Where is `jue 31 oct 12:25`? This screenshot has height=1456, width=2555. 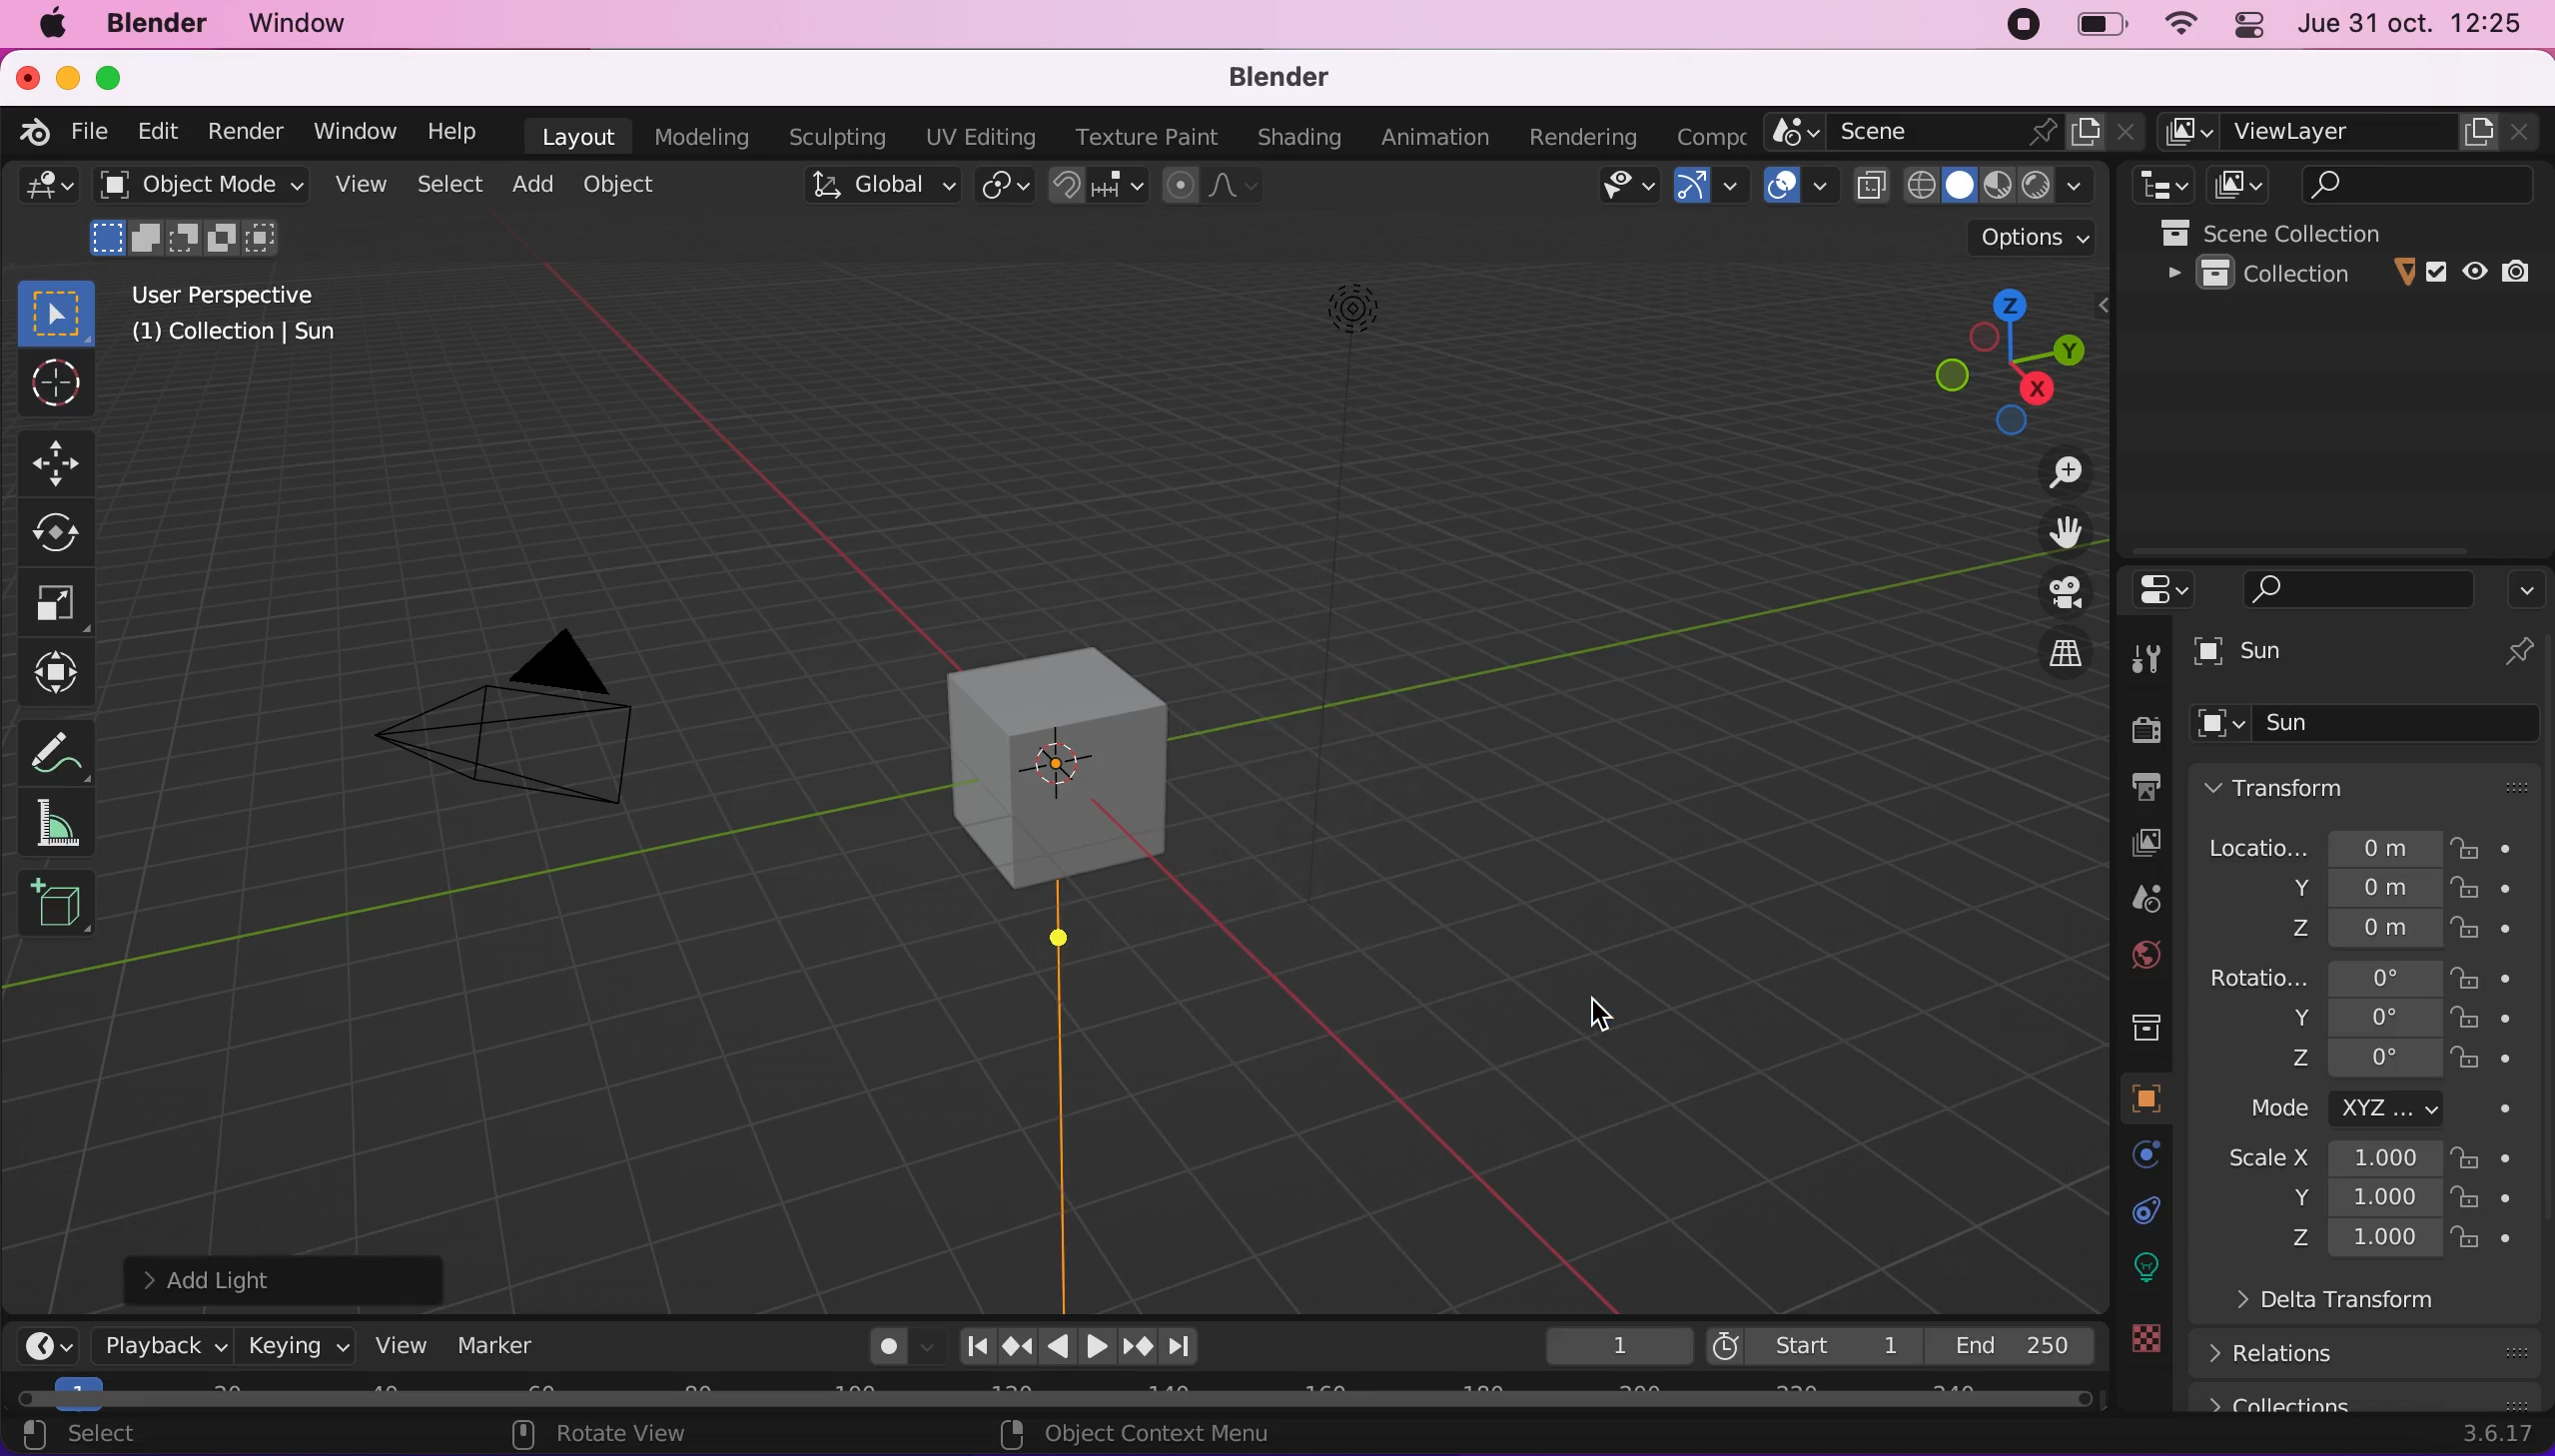 jue 31 oct 12:25 is located at coordinates (2414, 25).